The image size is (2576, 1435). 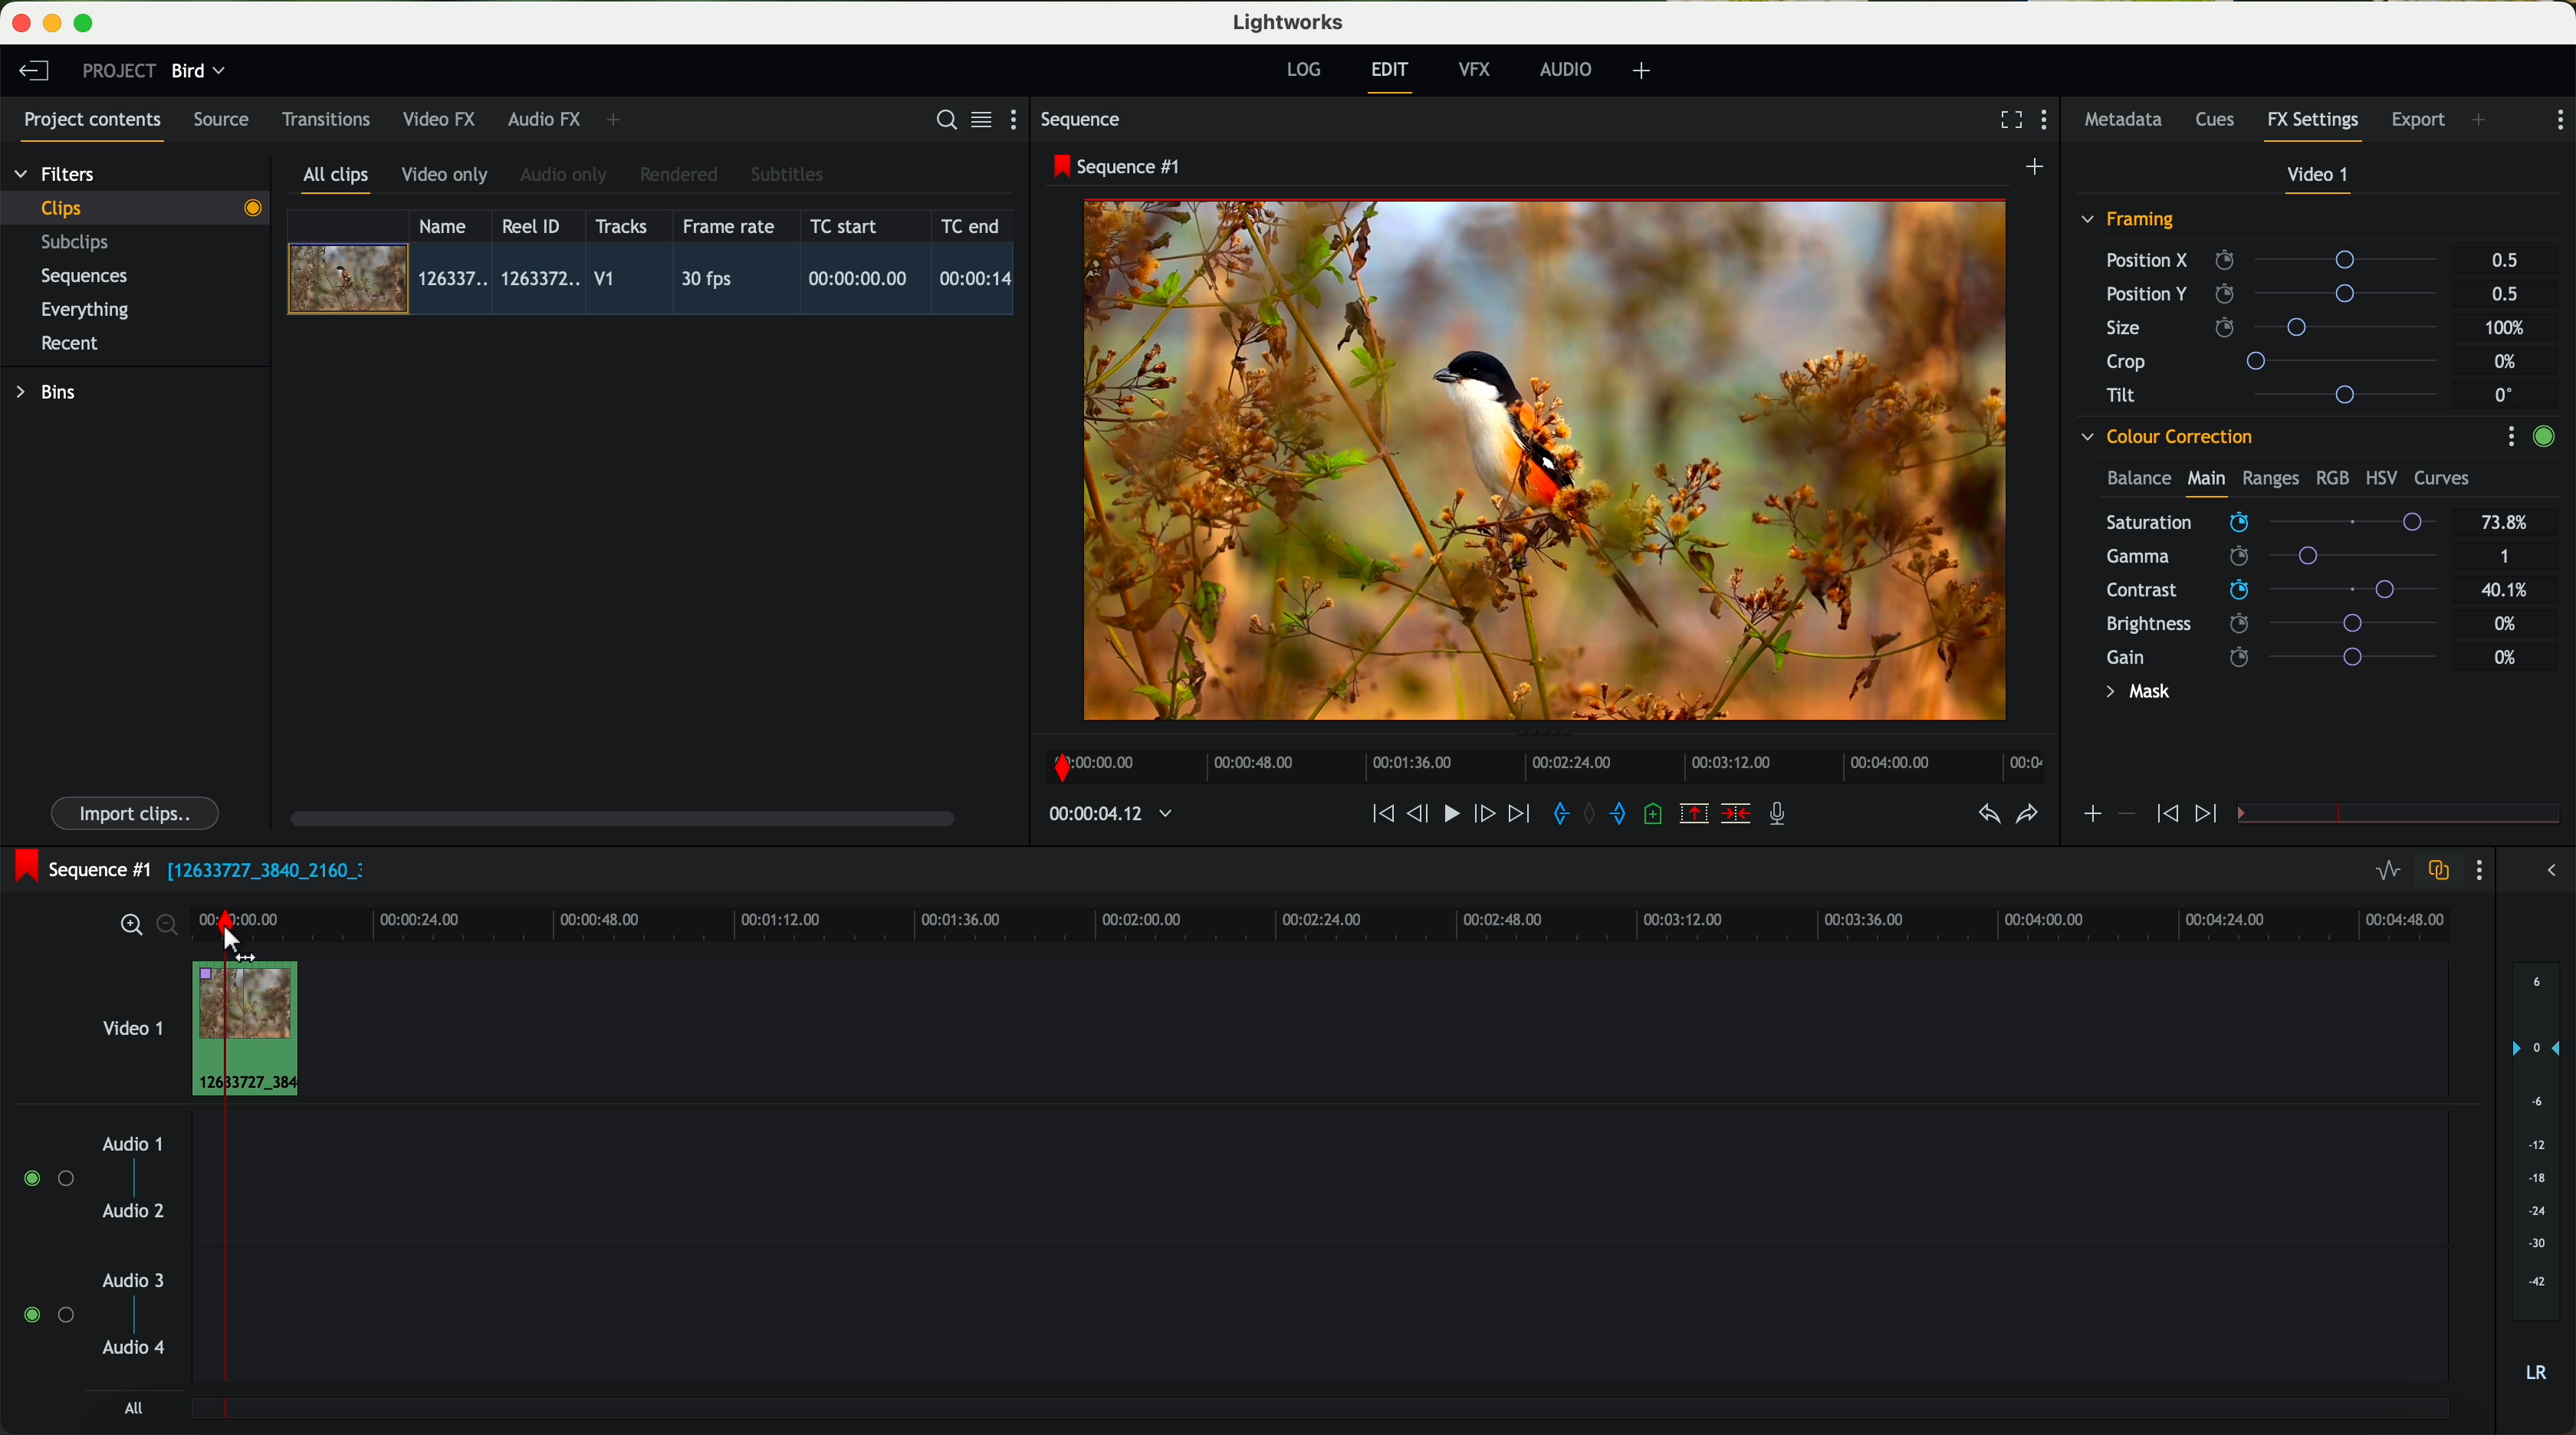 I want to click on 0%, so click(x=2508, y=362).